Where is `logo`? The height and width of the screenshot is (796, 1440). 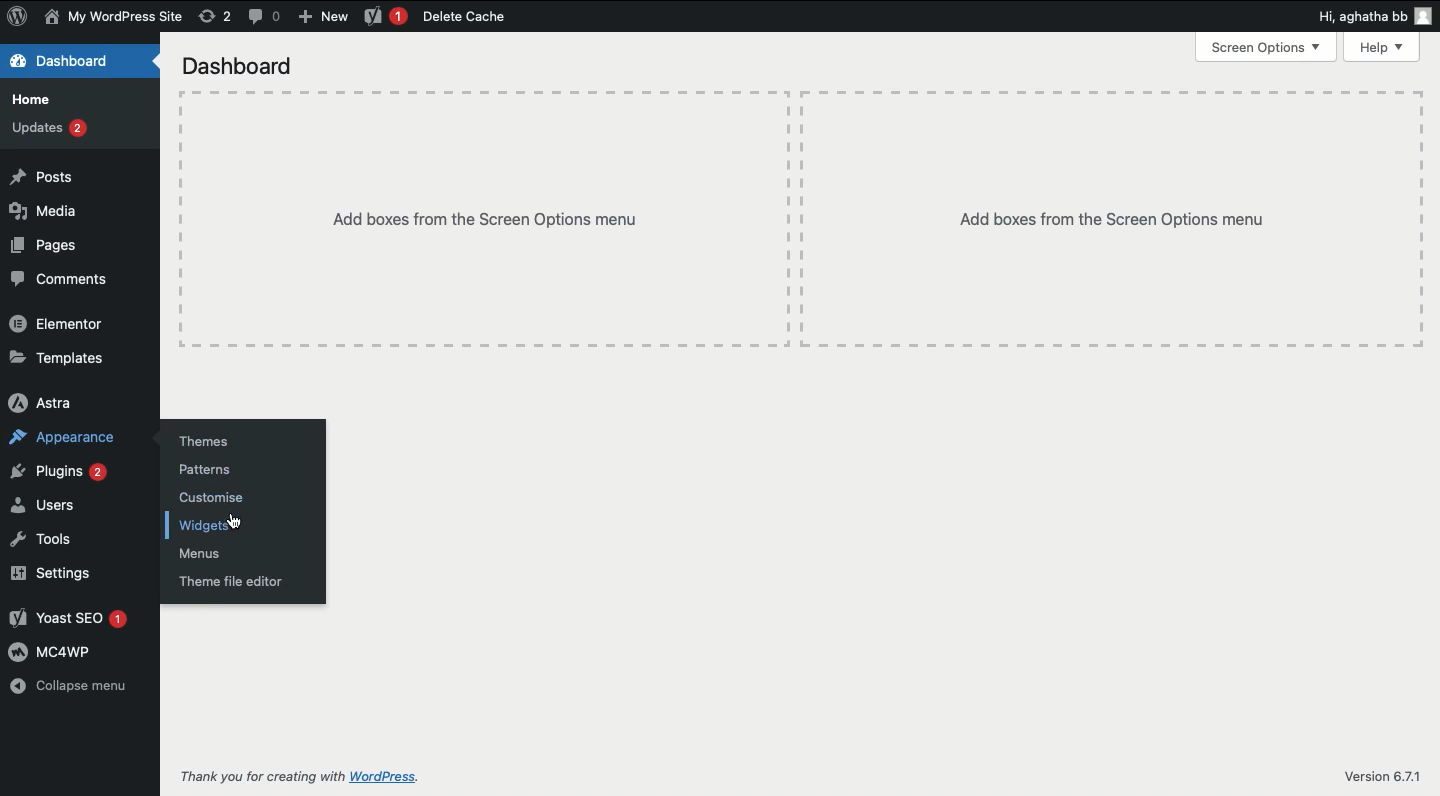
logo is located at coordinates (21, 21).